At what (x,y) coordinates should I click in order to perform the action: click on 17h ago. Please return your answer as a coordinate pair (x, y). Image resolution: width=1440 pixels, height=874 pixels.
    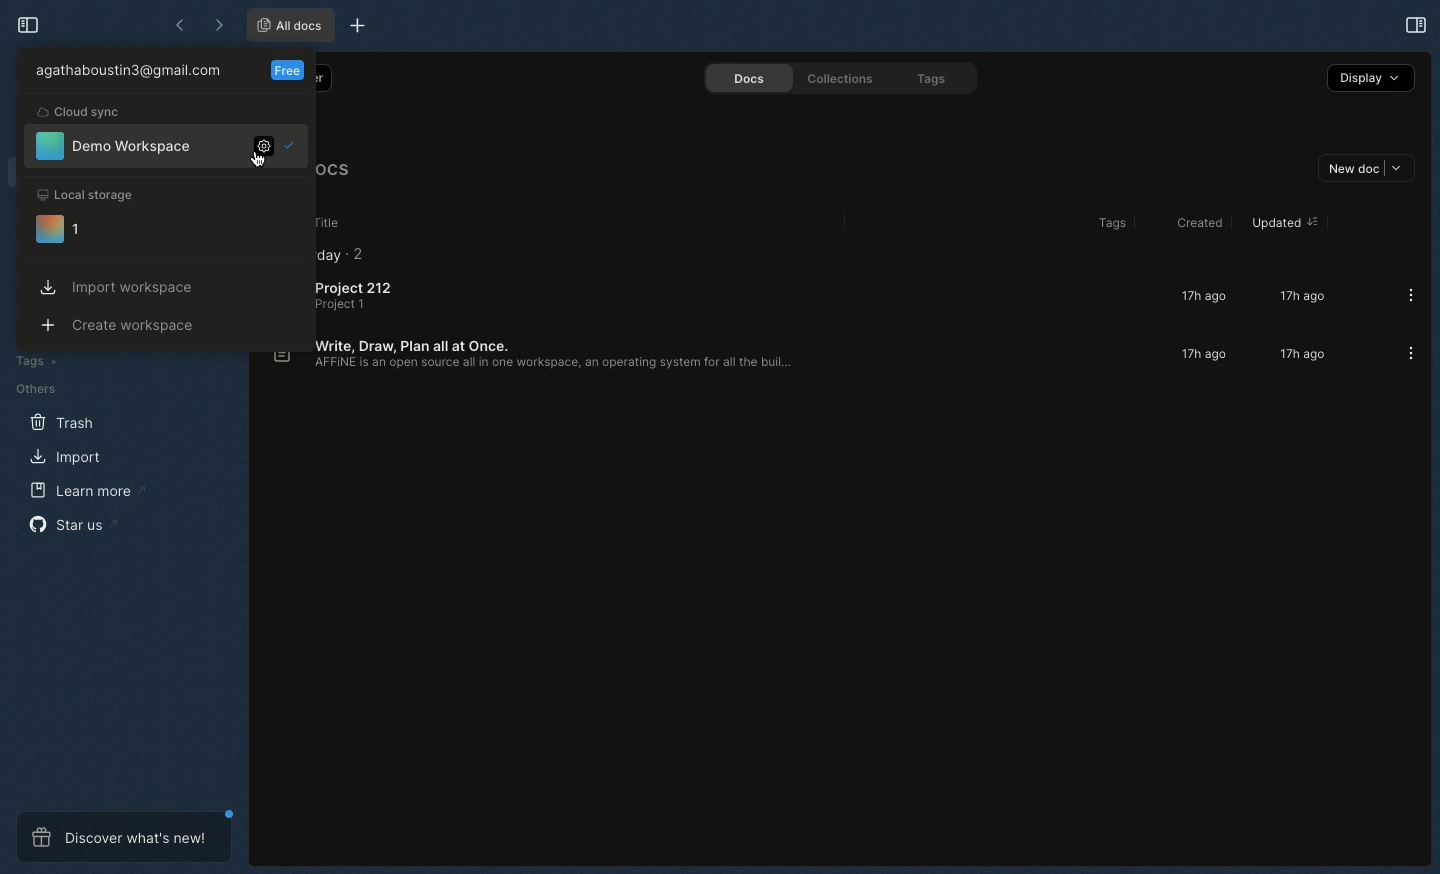
    Looking at the image, I should click on (1298, 298).